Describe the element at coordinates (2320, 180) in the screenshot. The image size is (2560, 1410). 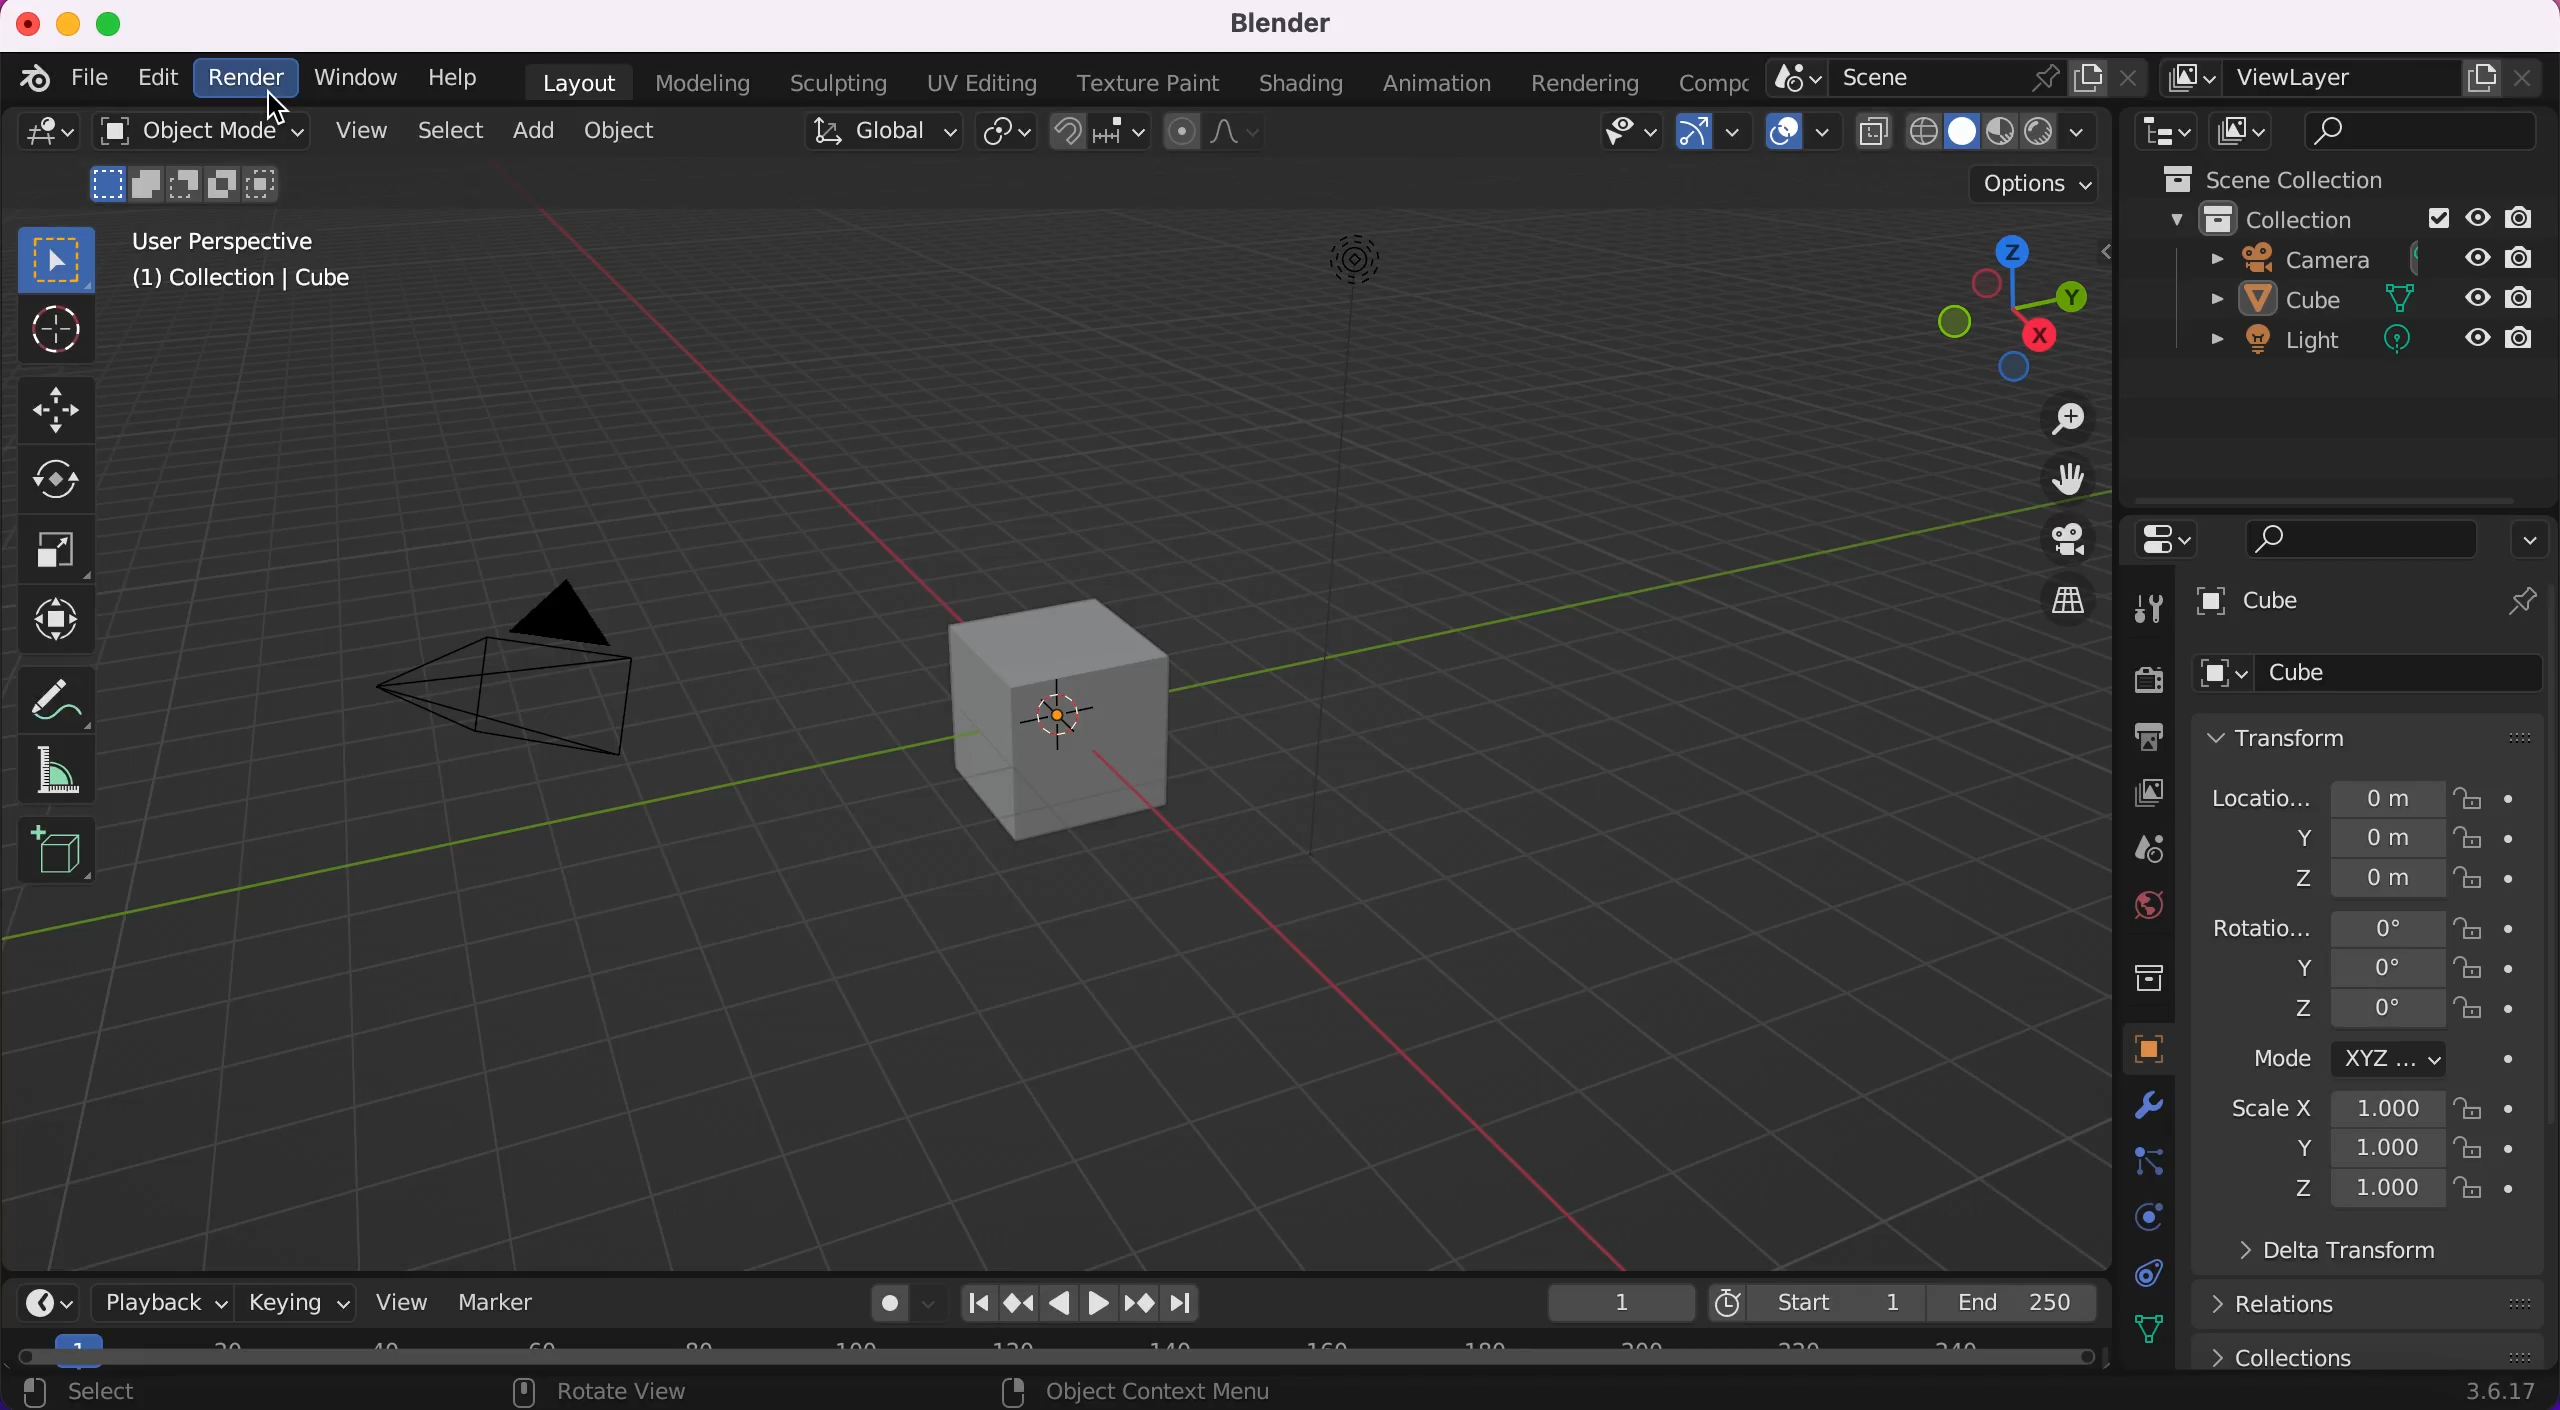
I see `scene collection` at that location.